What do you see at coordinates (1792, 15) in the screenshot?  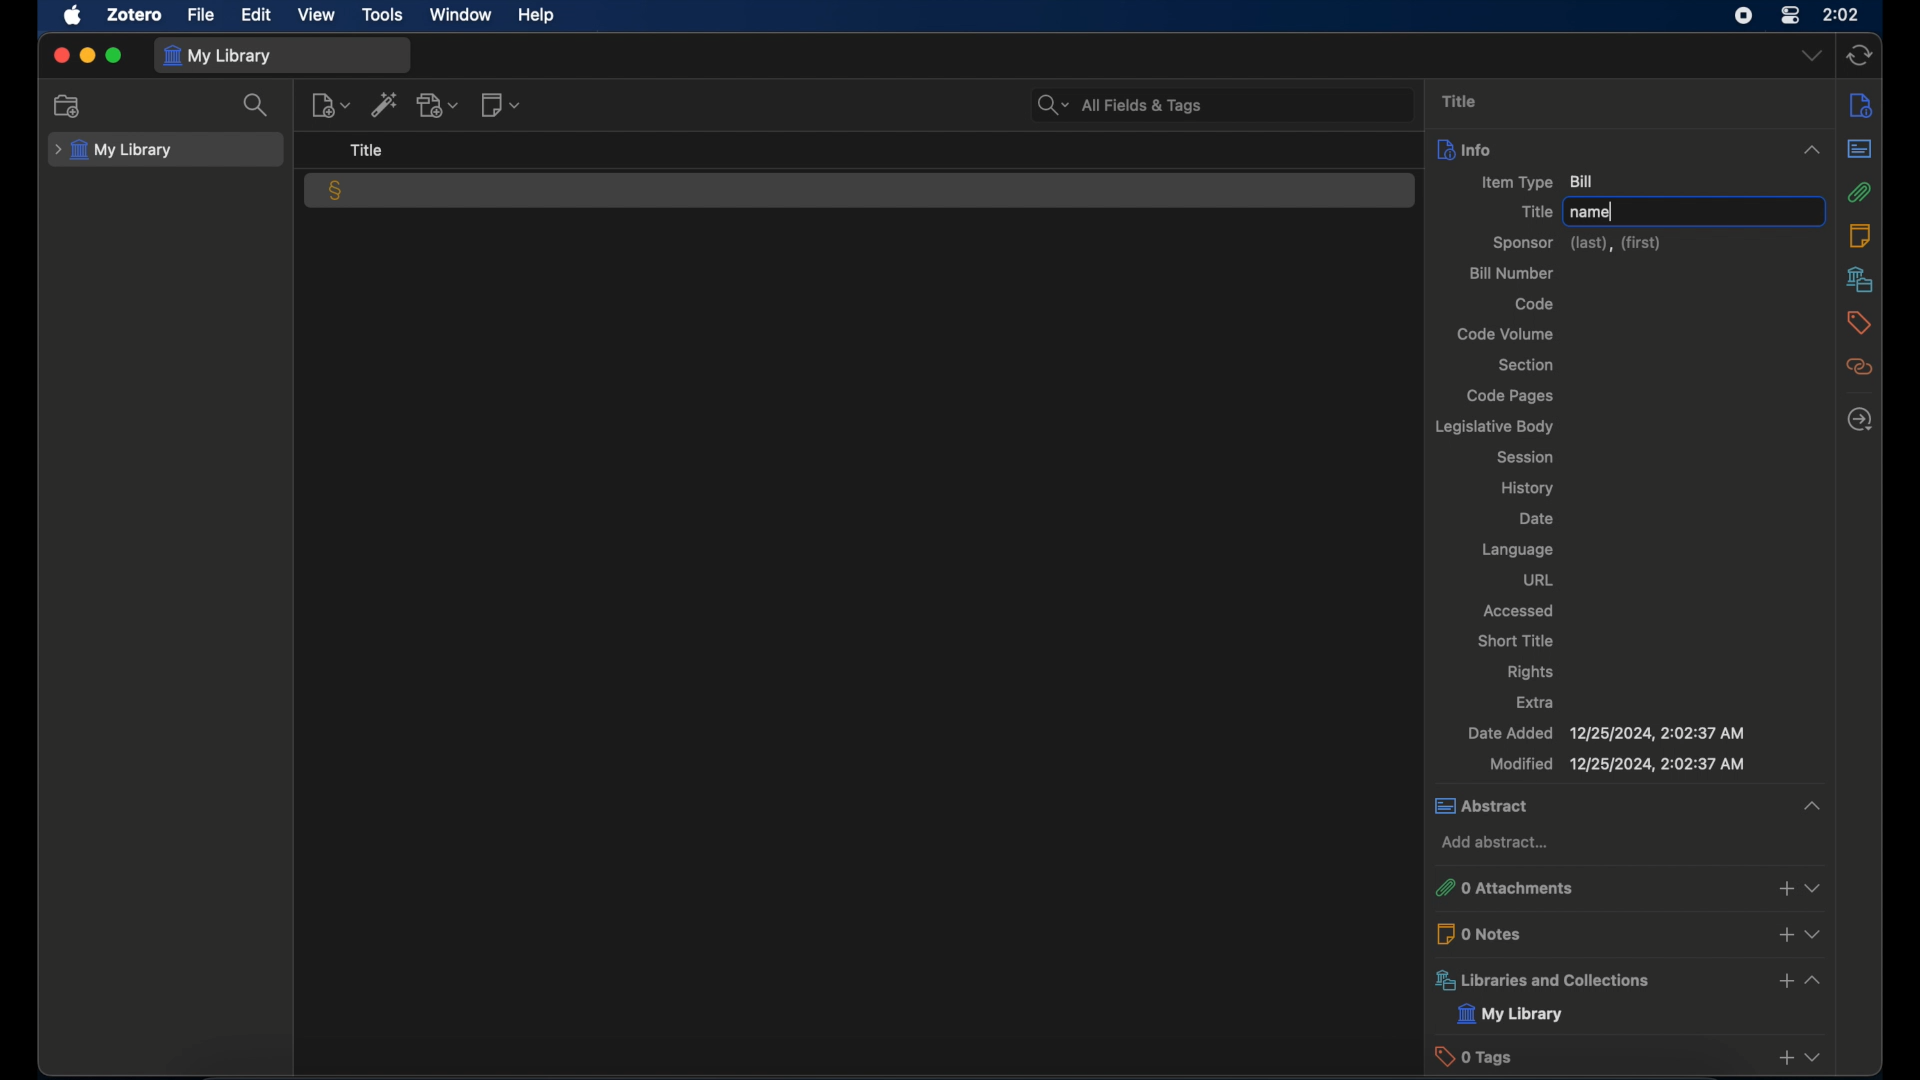 I see `control center` at bounding box center [1792, 15].